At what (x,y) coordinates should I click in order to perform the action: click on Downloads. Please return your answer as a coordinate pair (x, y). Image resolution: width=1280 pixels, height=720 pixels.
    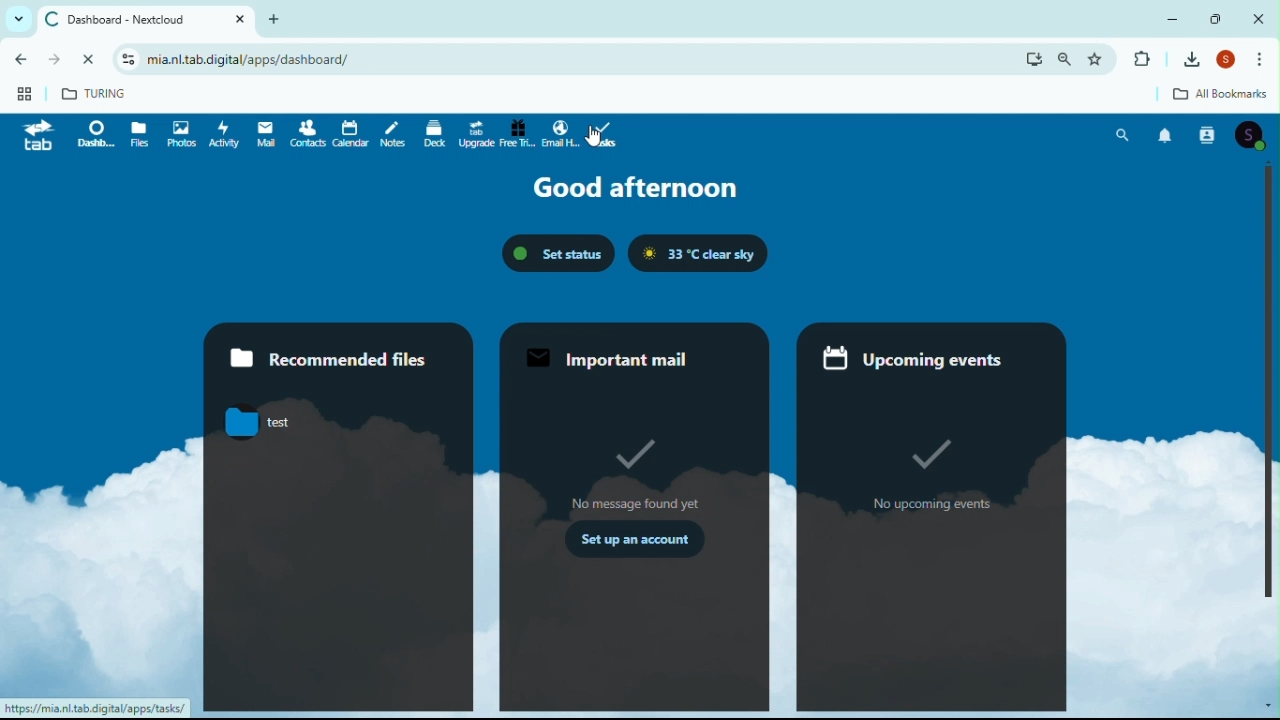
    Looking at the image, I should click on (1195, 59).